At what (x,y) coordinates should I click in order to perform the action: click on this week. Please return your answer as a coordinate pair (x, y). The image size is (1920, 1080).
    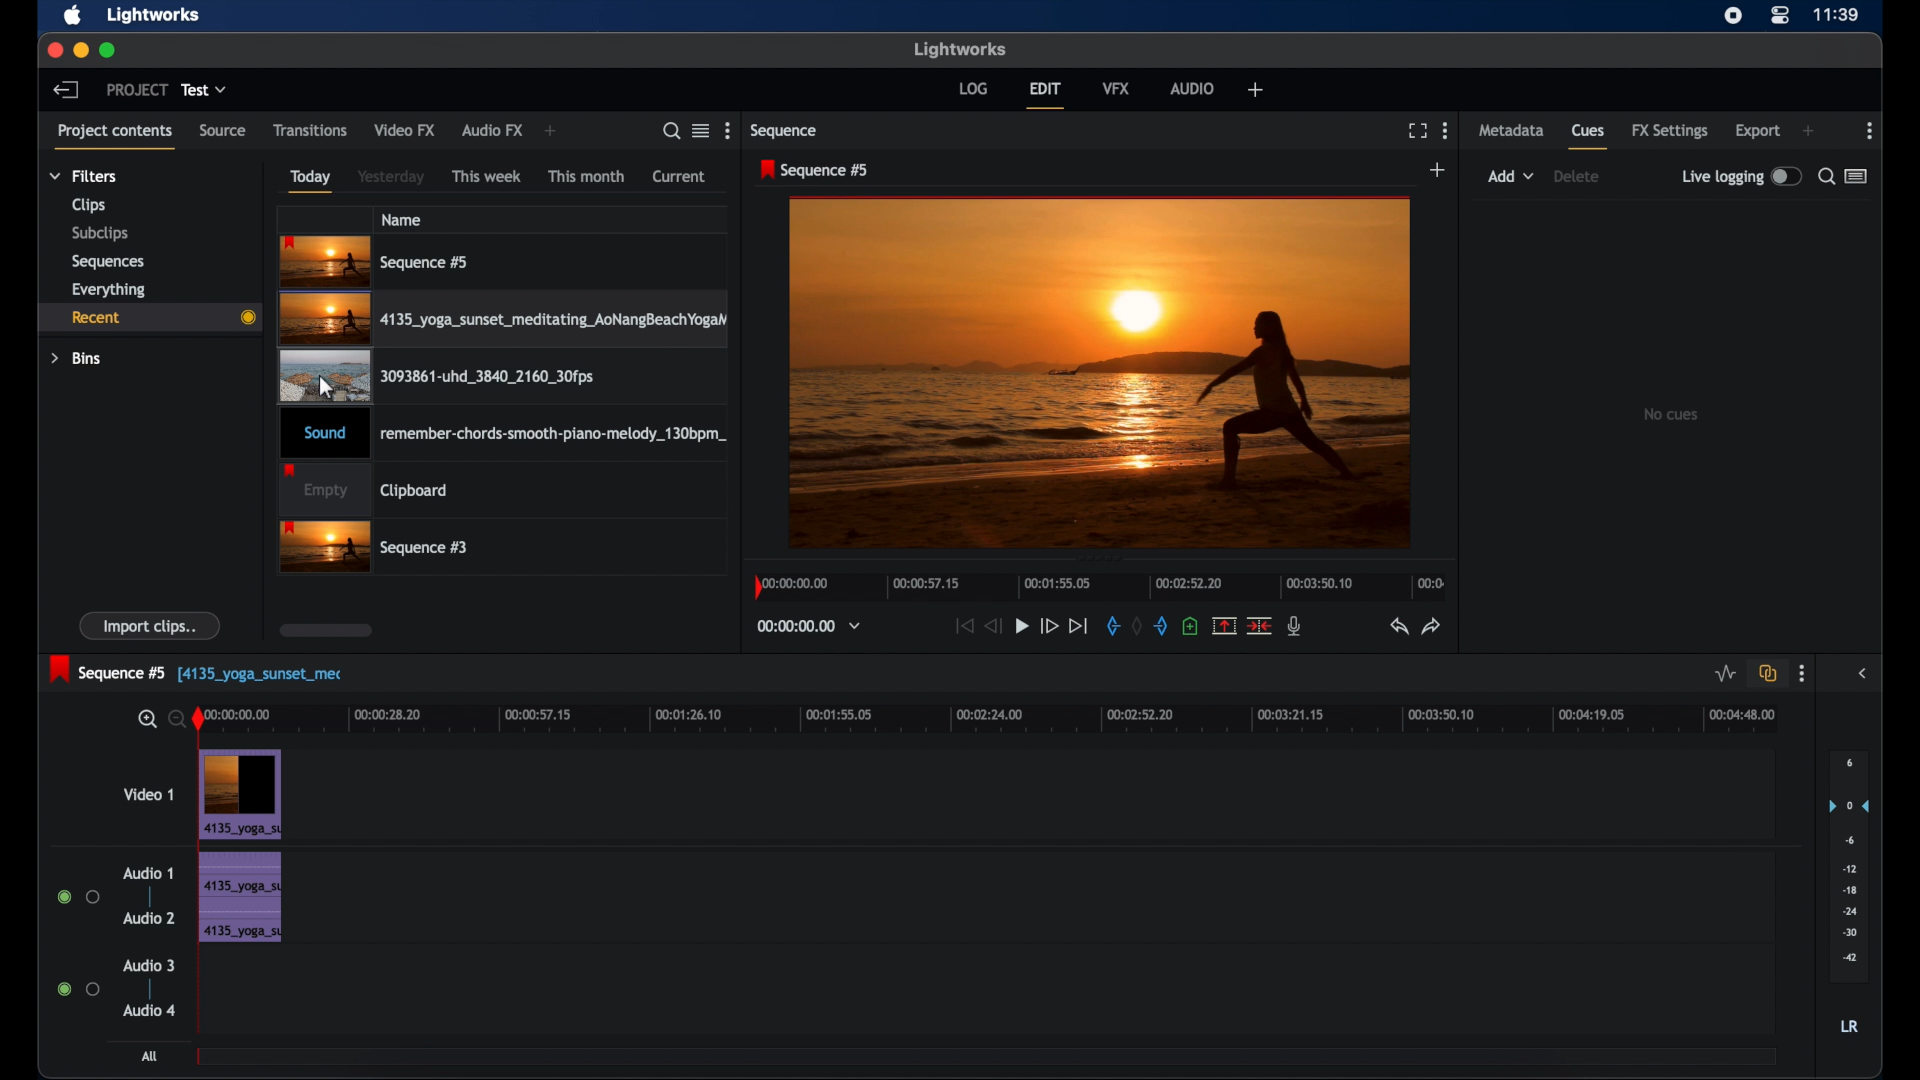
    Looking at the image, I should click on (487, 177).